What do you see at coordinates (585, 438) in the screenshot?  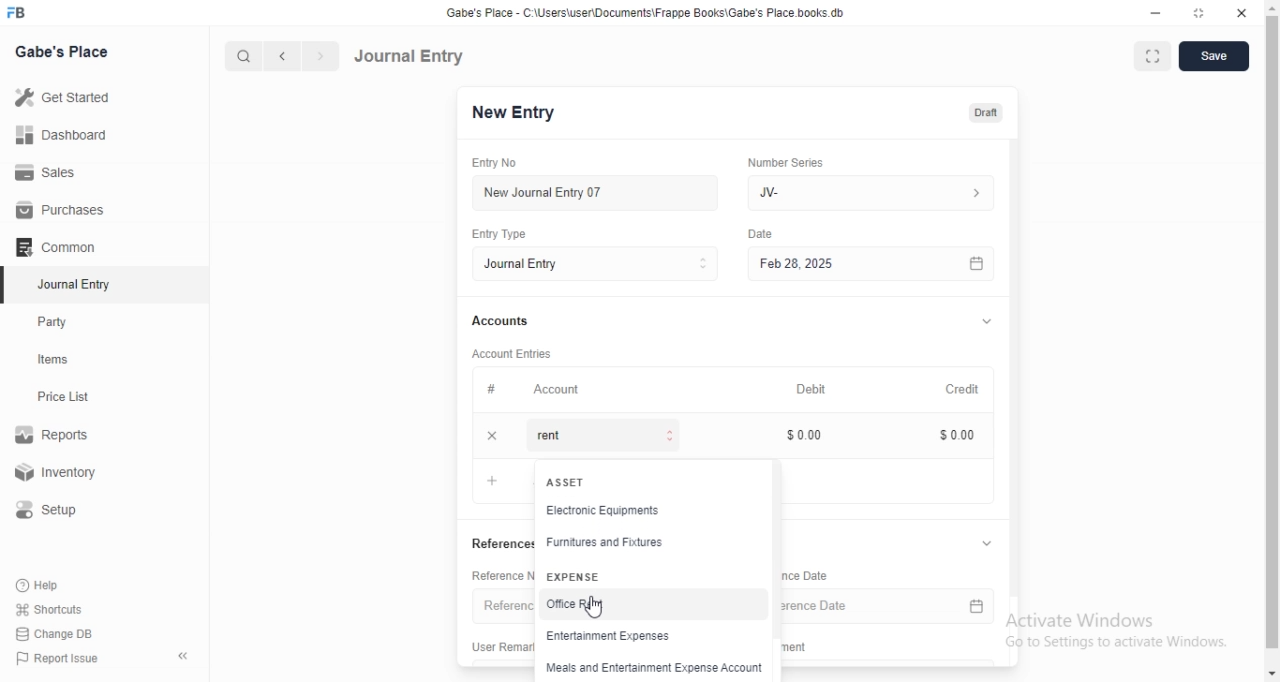 I see `x rent` at bounding box center [585, 438].